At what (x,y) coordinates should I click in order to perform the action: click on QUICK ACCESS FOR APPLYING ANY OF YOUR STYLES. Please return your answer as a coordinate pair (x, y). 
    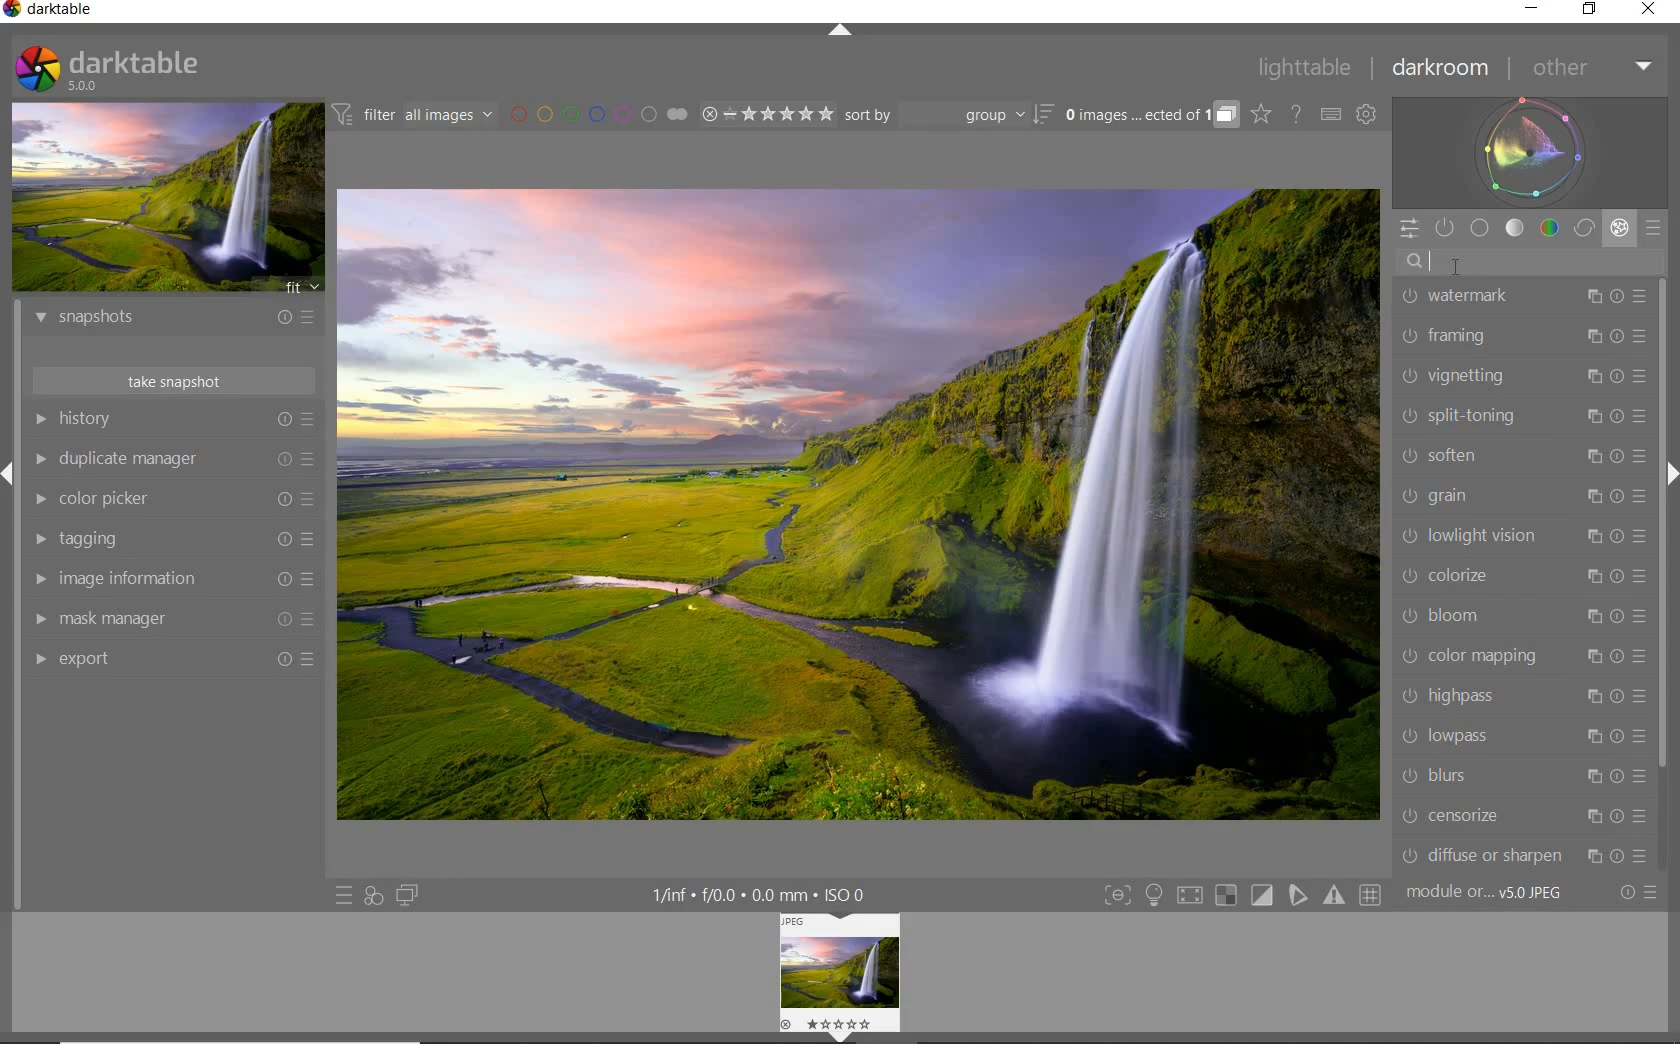
    Looking at the image, I should click on (372, 897).